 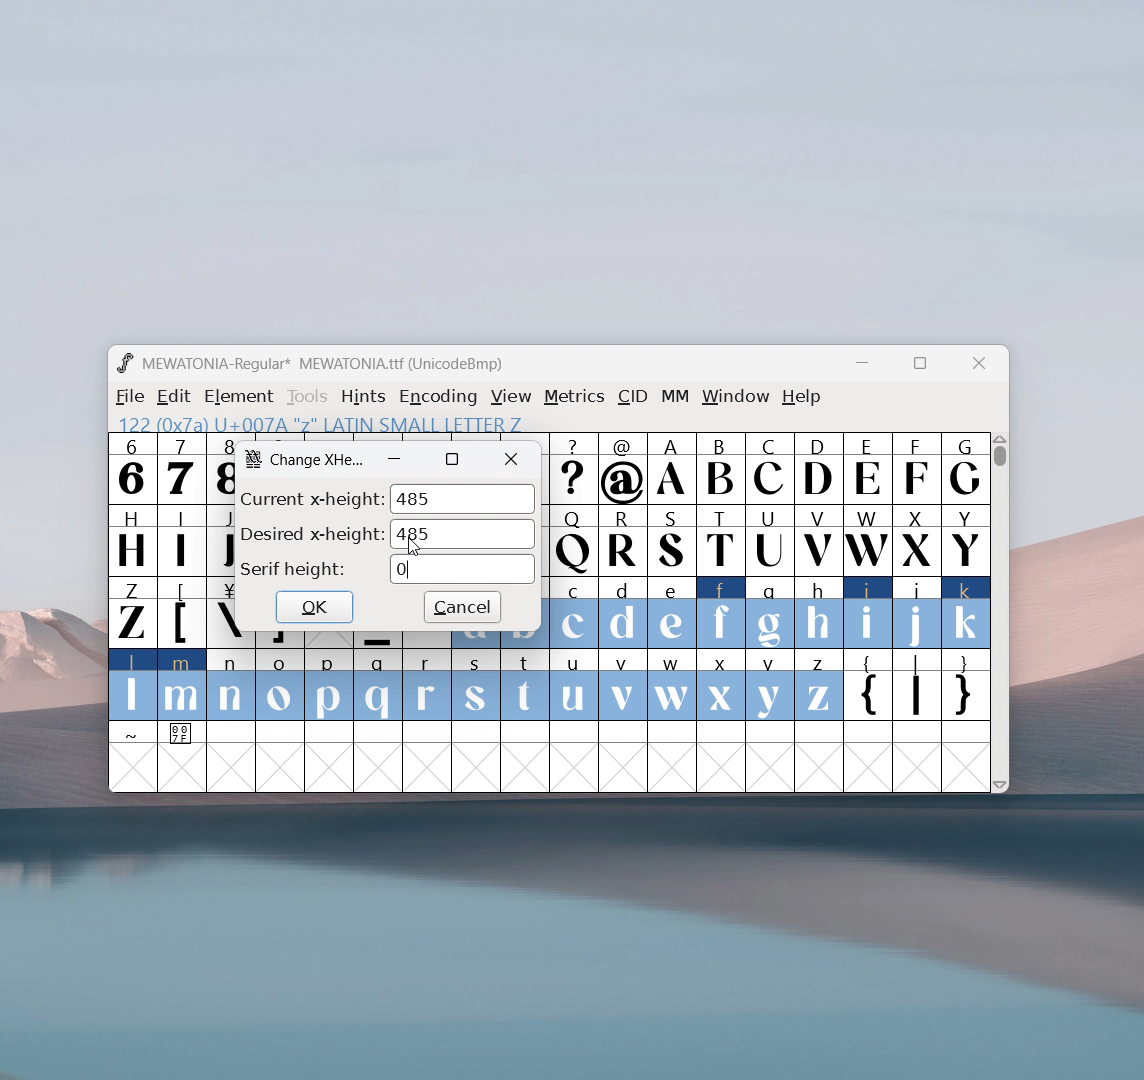 What do you see at coordinates (476, 686) in the screenshot?
I see `s` at bounding box center [476, 686].